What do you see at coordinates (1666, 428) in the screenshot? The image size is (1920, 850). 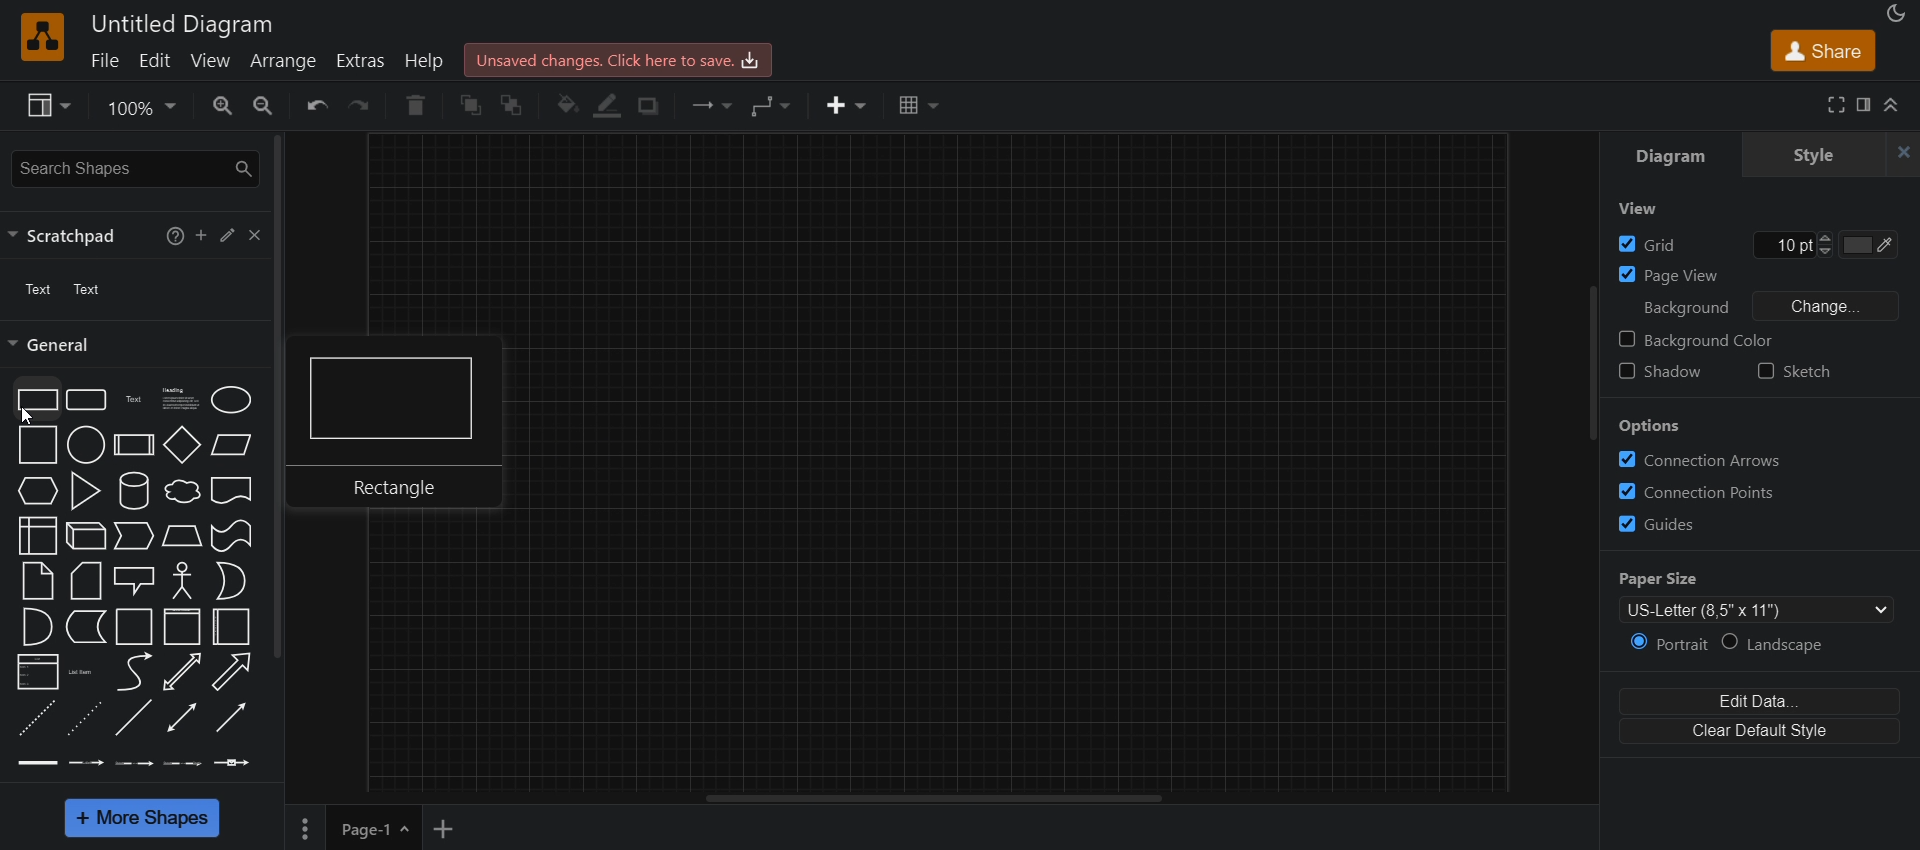 I see `` at bounding box center [1666, 428].